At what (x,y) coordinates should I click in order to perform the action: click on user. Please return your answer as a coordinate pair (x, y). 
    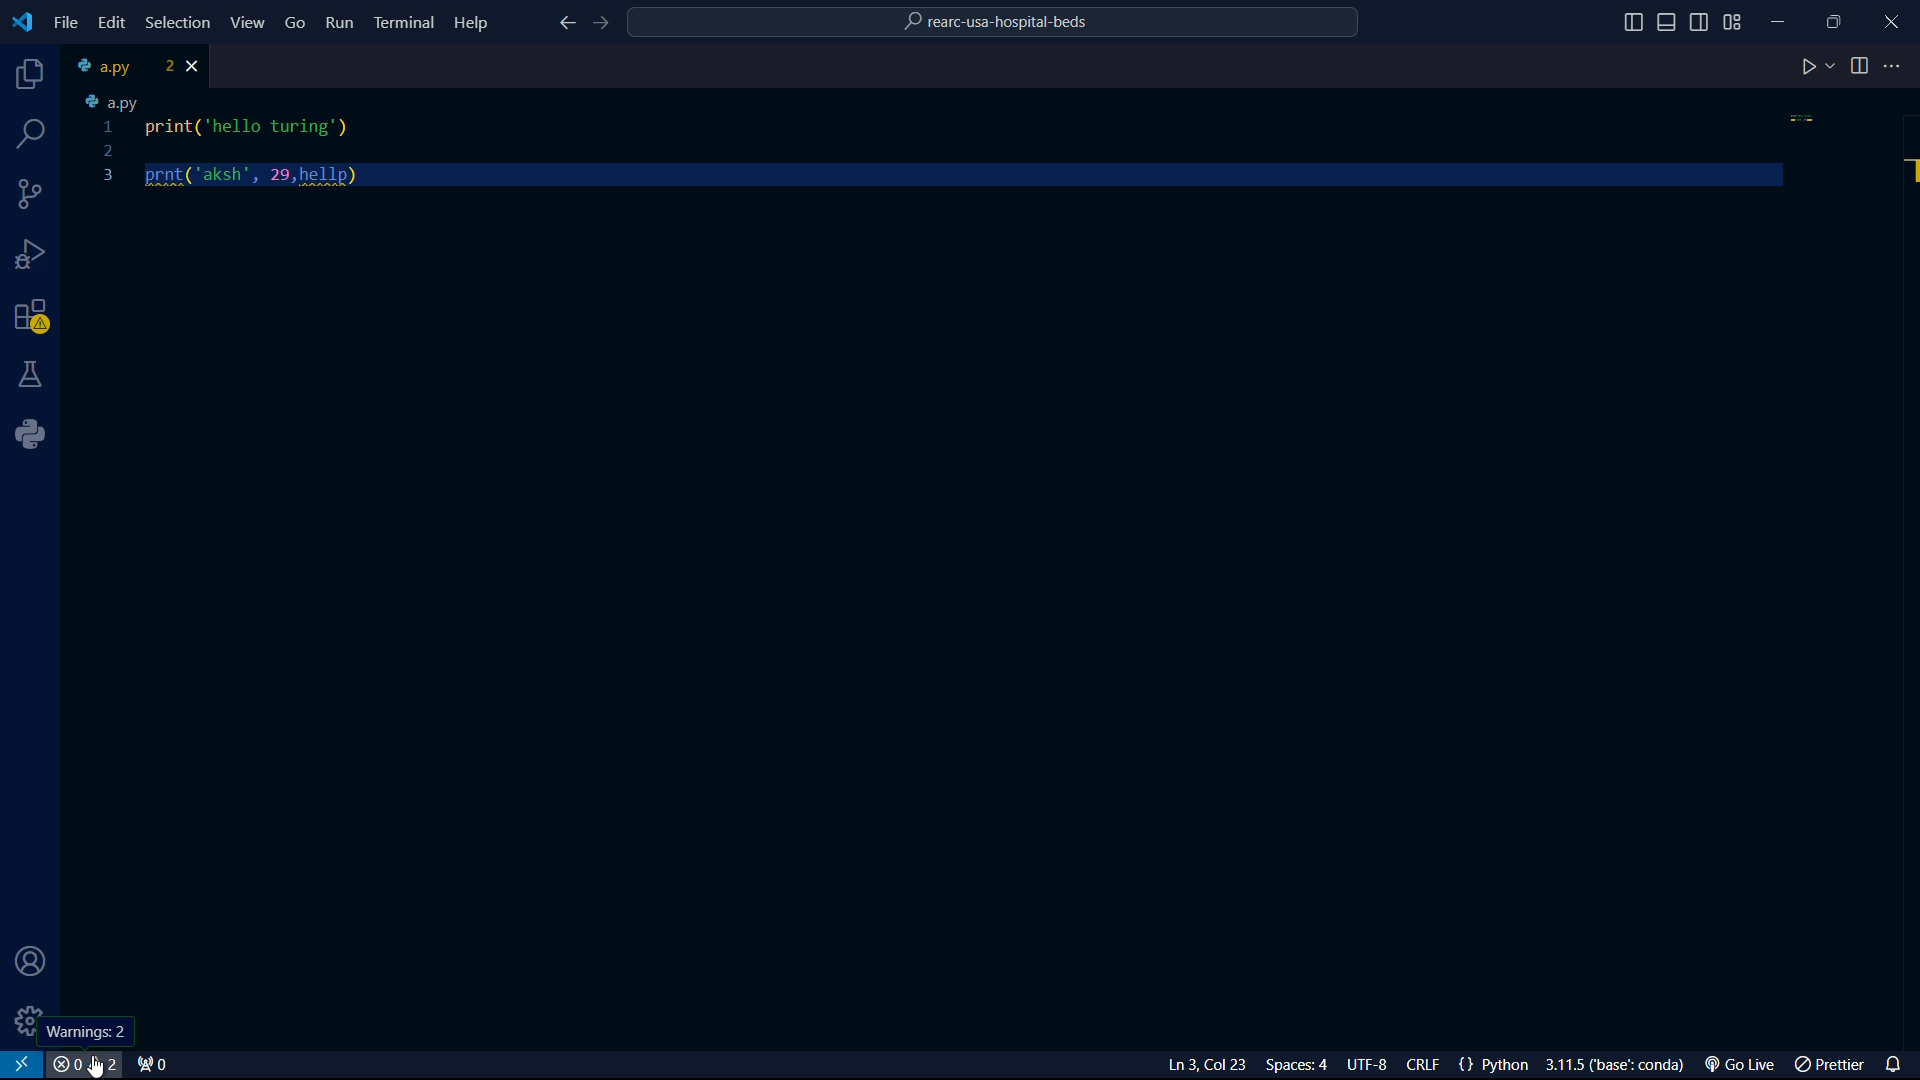
    Looking at the image, I should click on (25, 963).